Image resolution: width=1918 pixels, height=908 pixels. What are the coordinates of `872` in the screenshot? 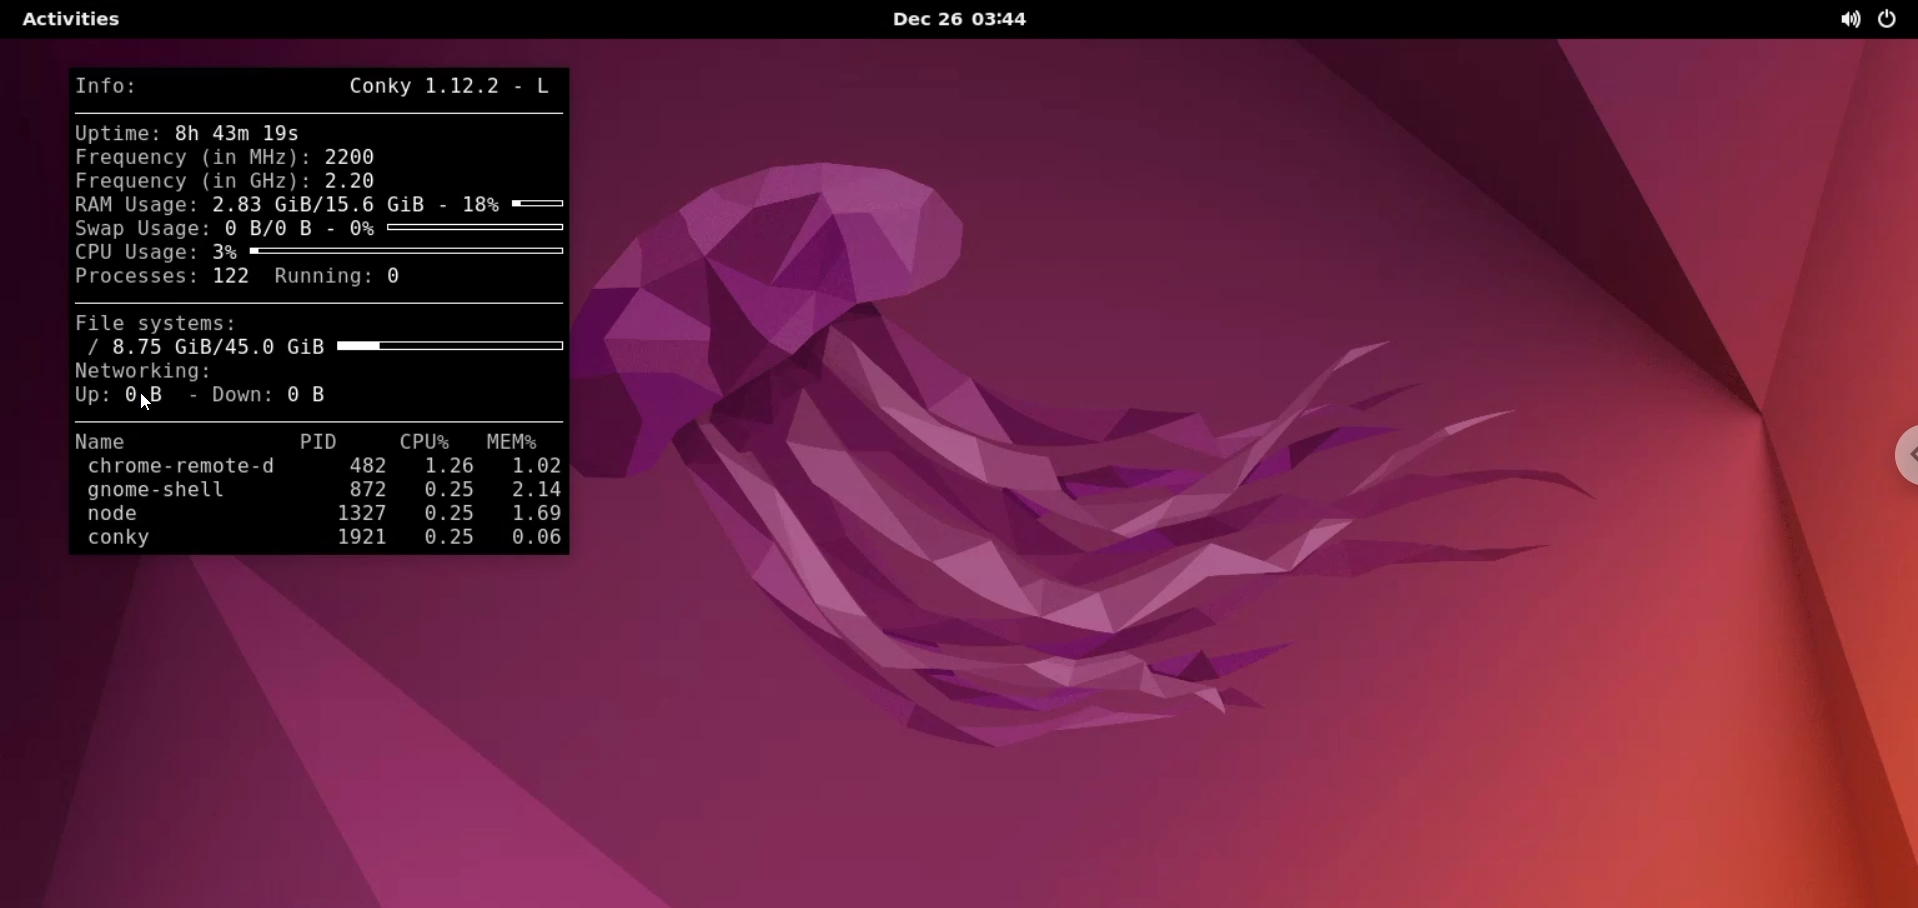 It's located at (371, 488).